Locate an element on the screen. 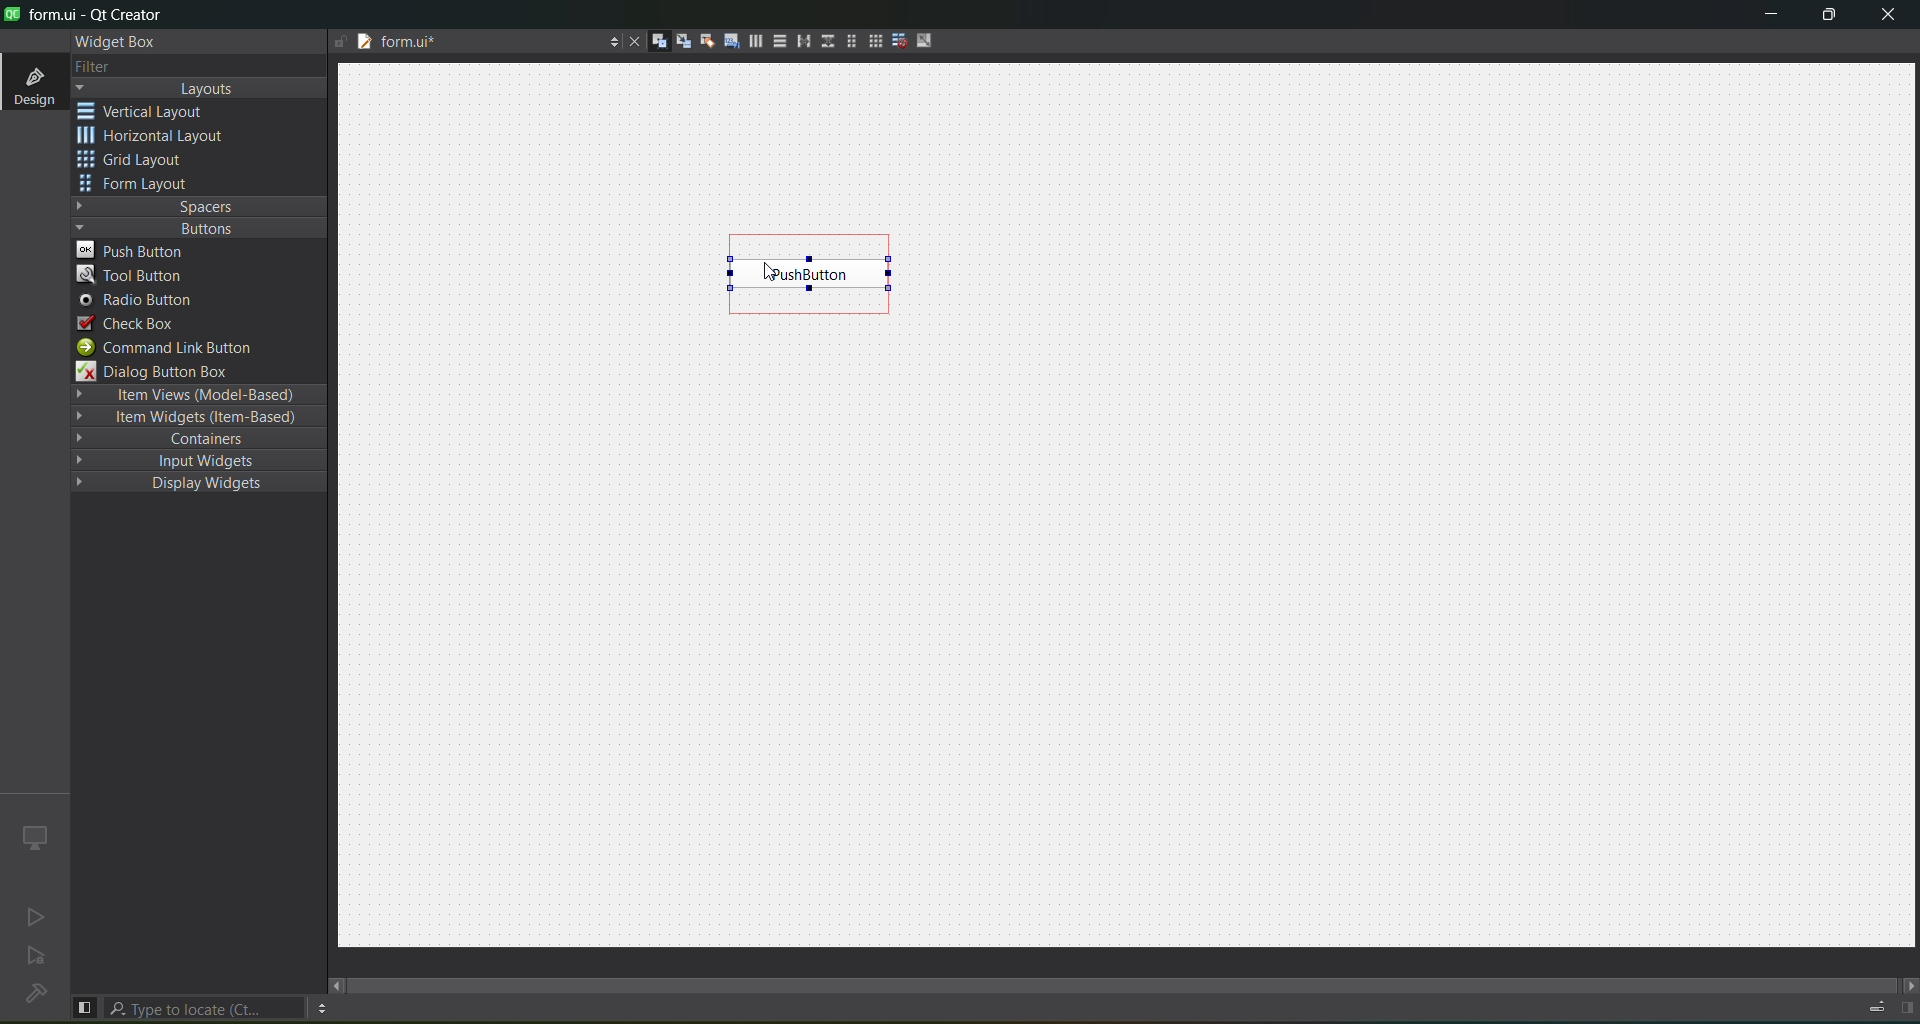  dialog button box is located at coordinates (165, 372).